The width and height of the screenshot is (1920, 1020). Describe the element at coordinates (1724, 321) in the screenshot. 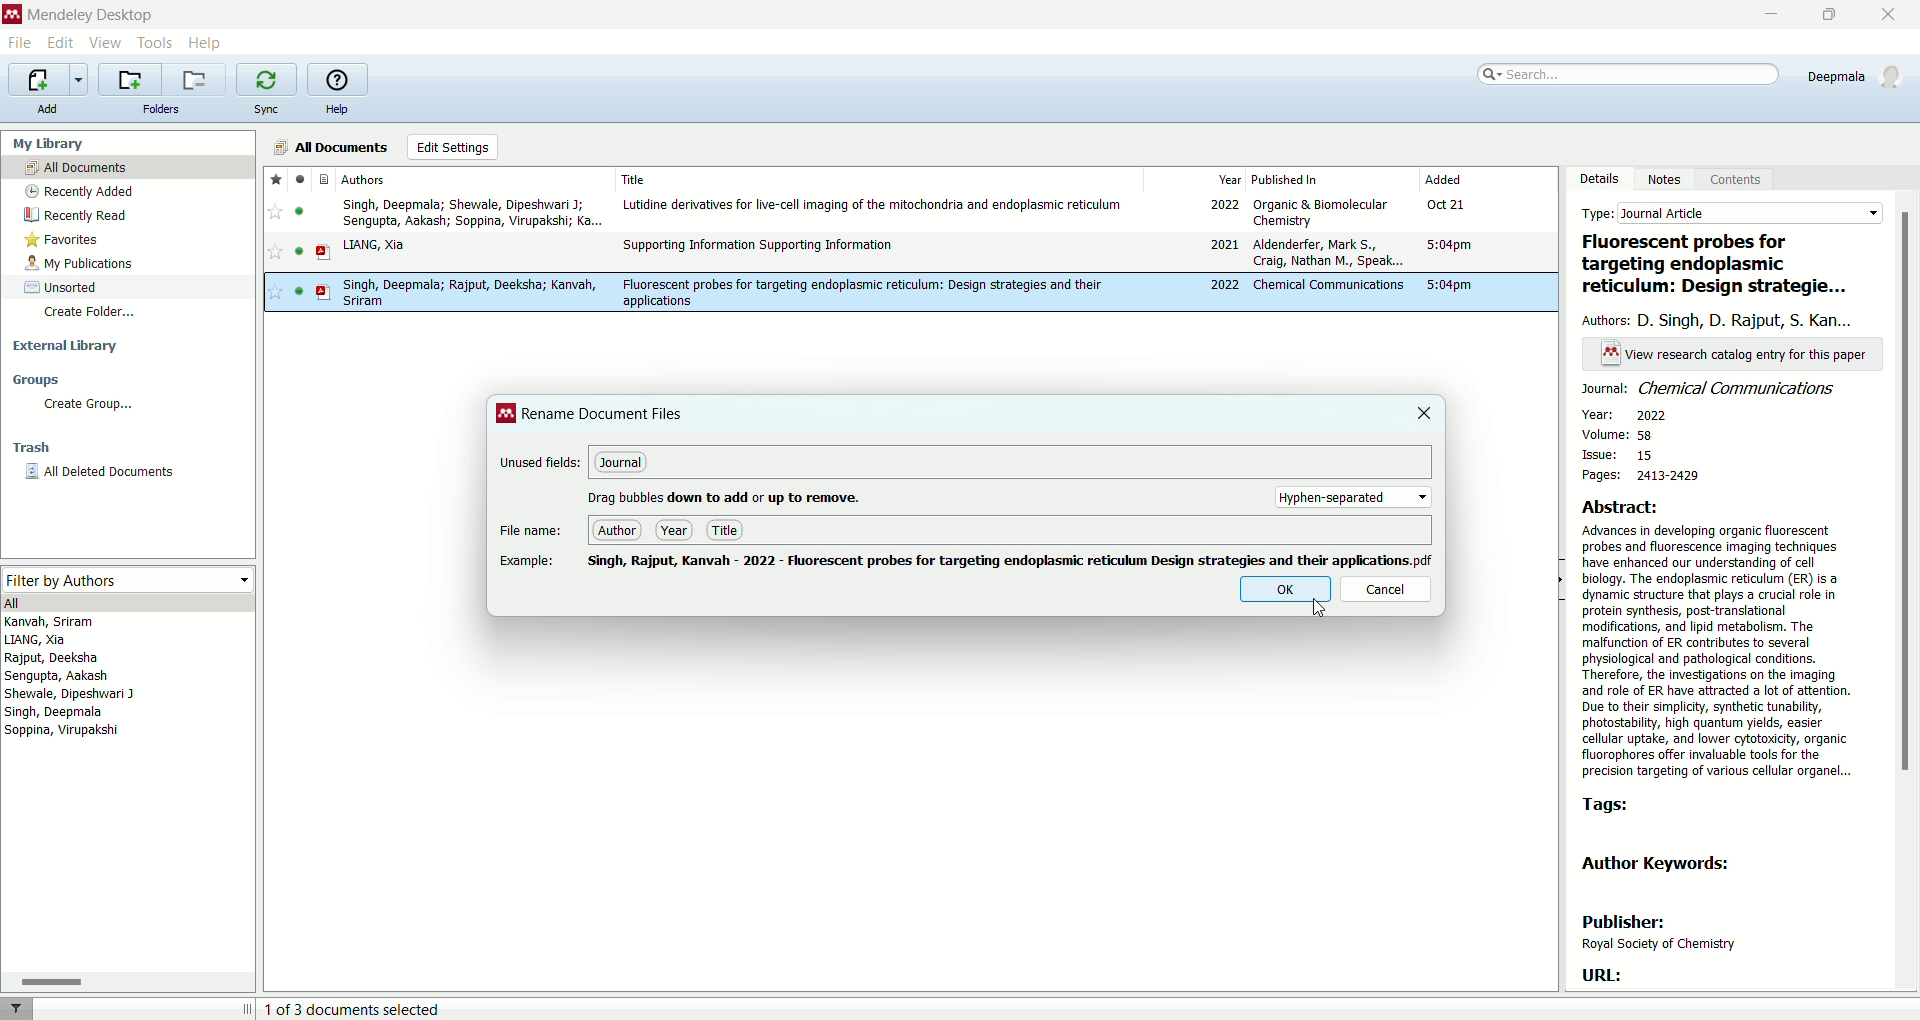

I see `authors` at that location.